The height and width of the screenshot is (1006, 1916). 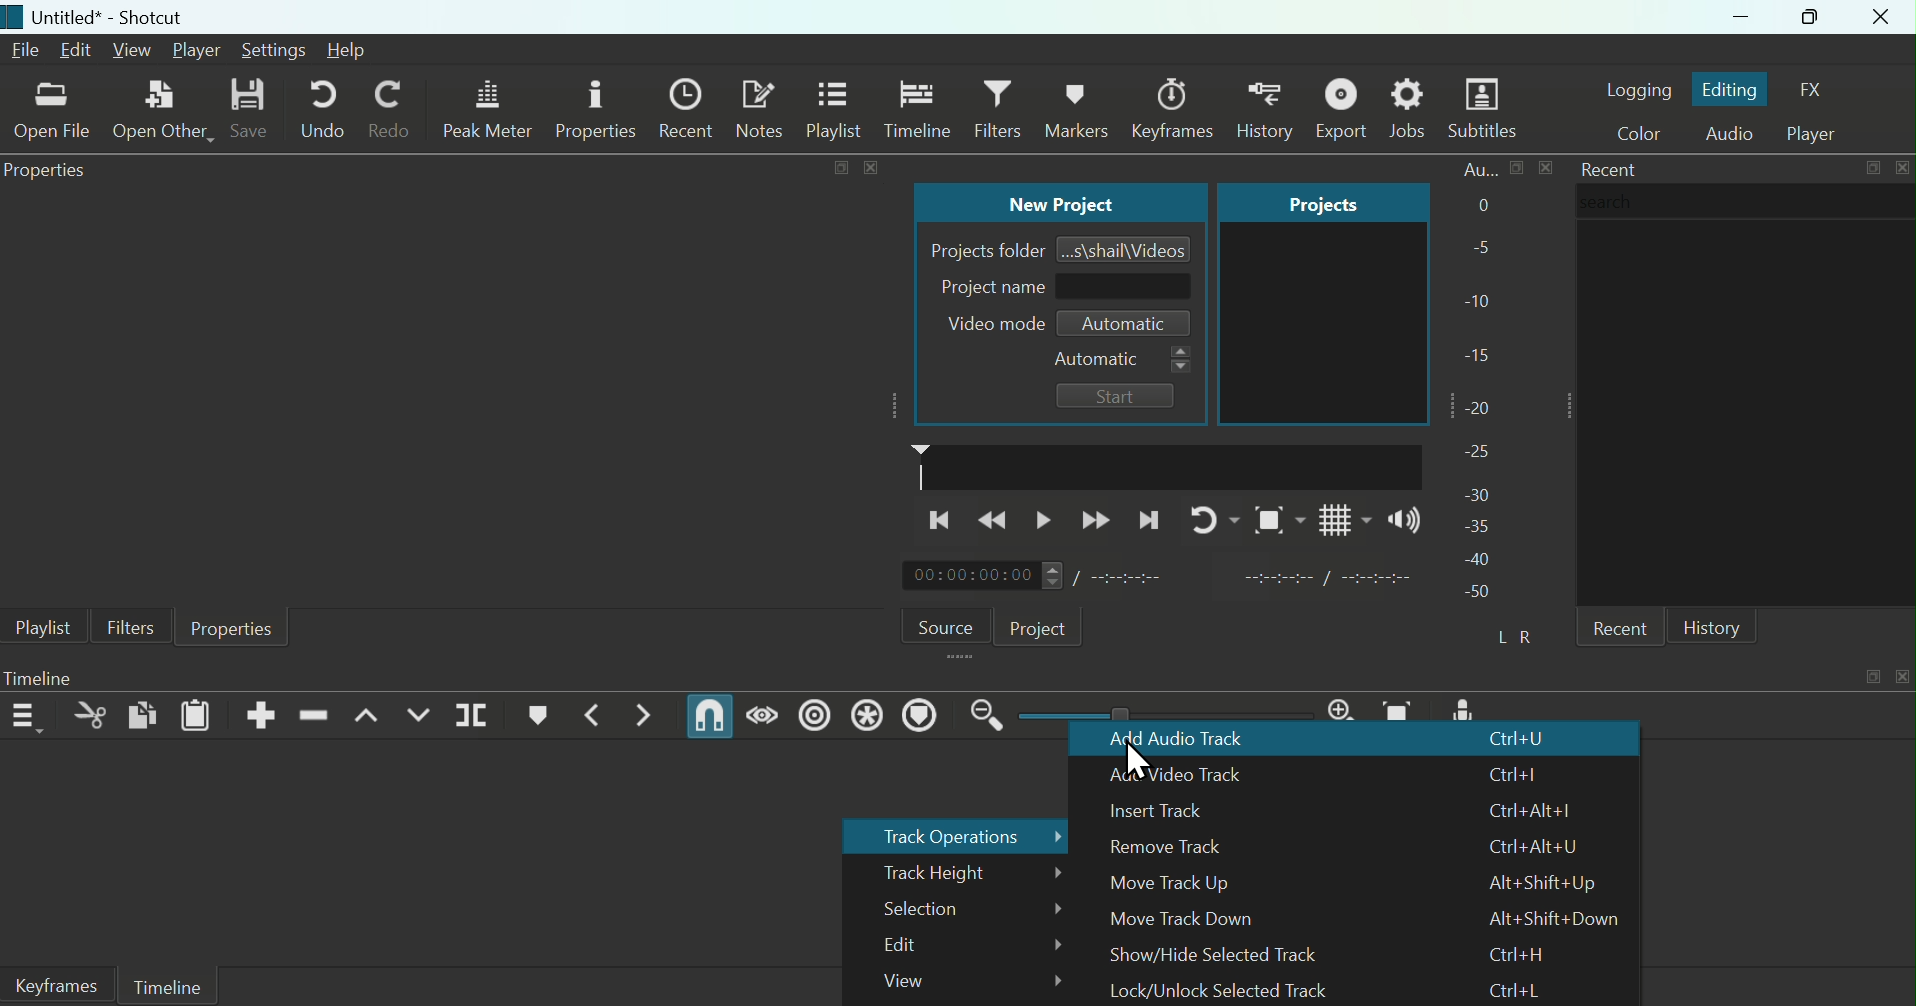 I want to click on -10, so click(x=1482, y=300).